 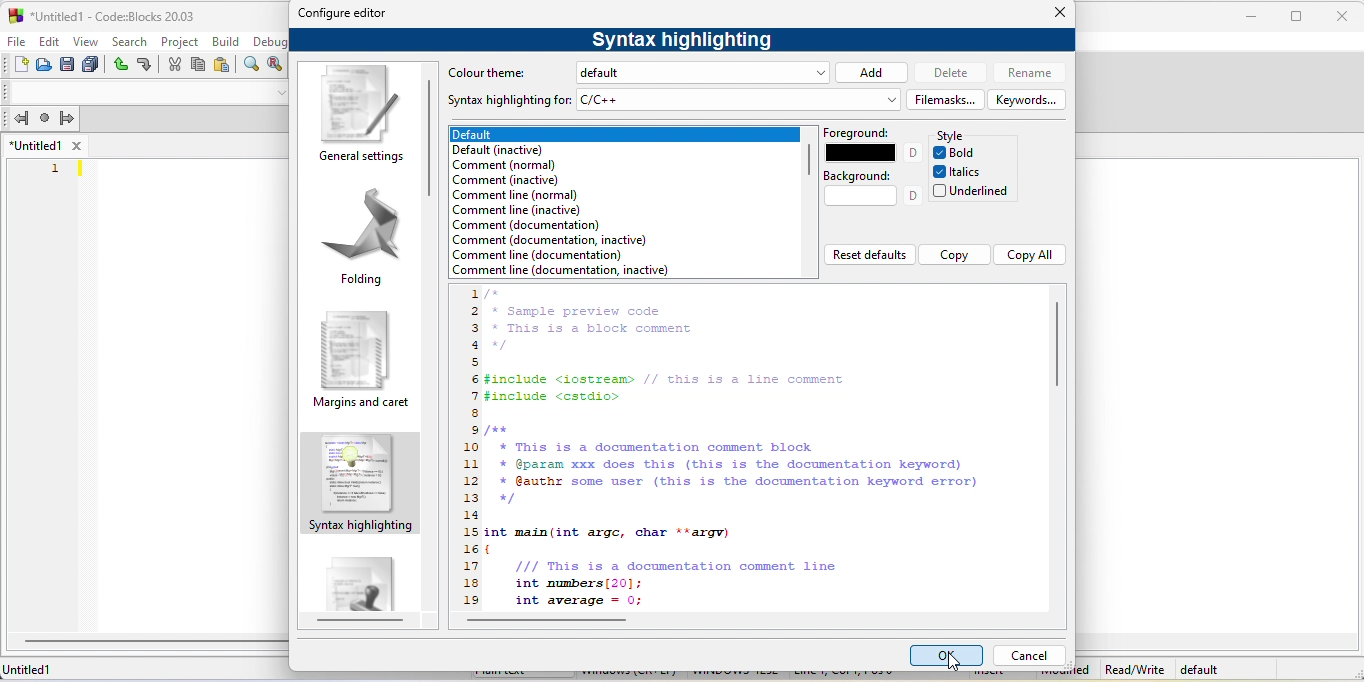 I want to click on replace, so click(x=274, y=63).